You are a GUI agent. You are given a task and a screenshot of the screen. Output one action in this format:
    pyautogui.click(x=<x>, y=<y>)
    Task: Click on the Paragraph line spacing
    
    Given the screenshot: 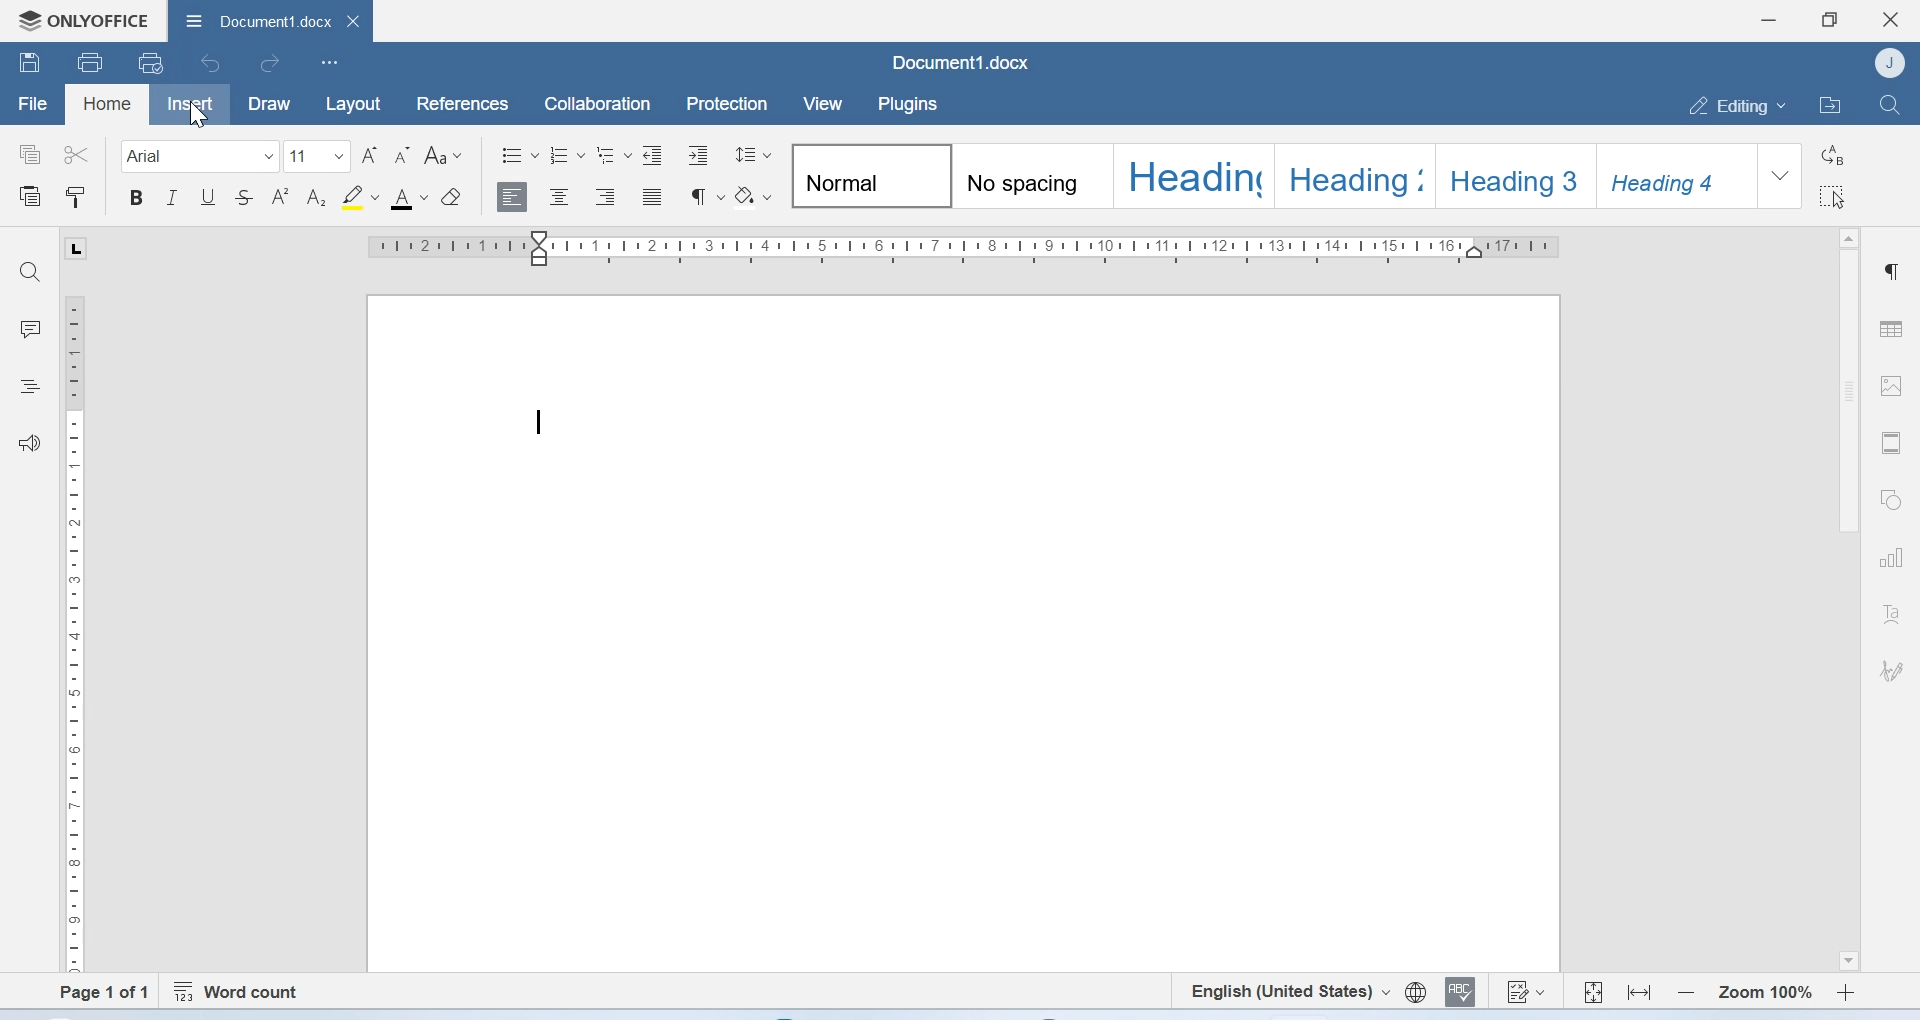 What is the action you would take?
    pyautogui.click(x=755, y=154)
    